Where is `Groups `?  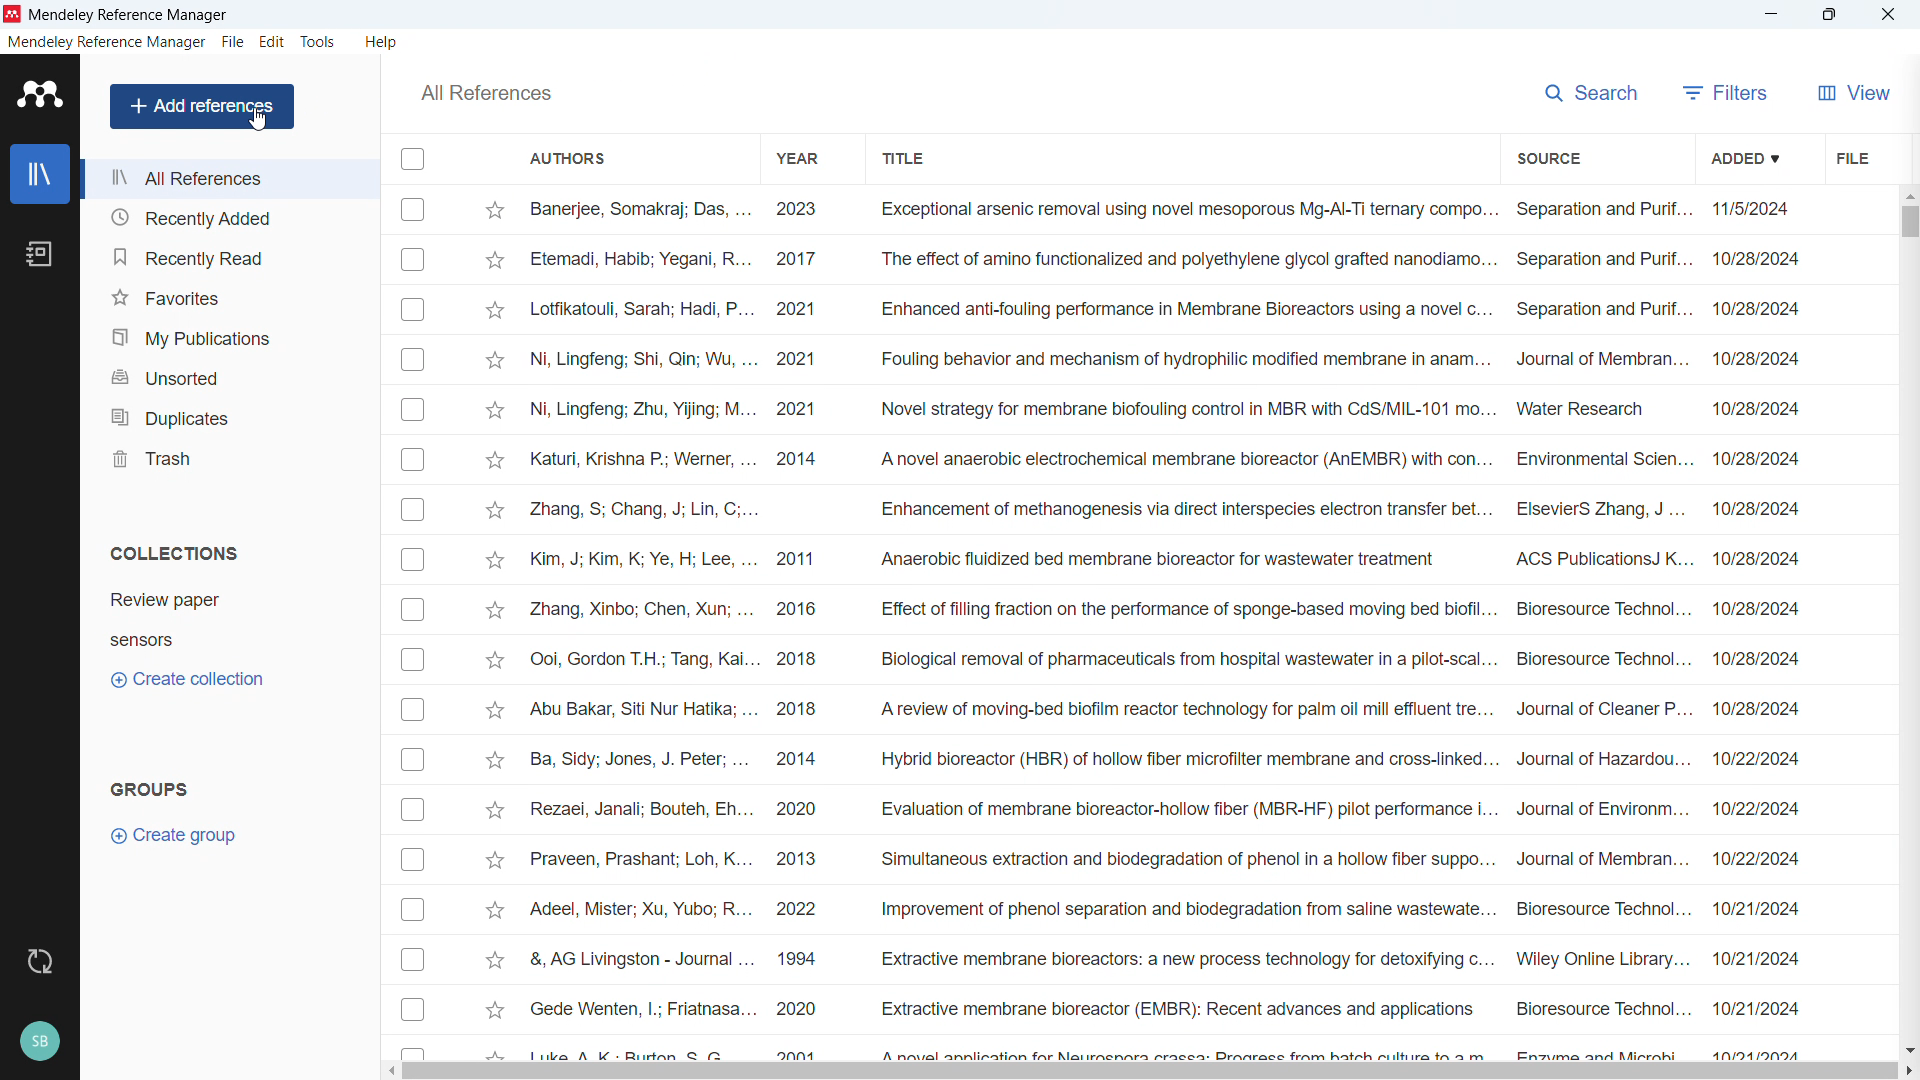
Groups  is located at coordinates (150, 788).